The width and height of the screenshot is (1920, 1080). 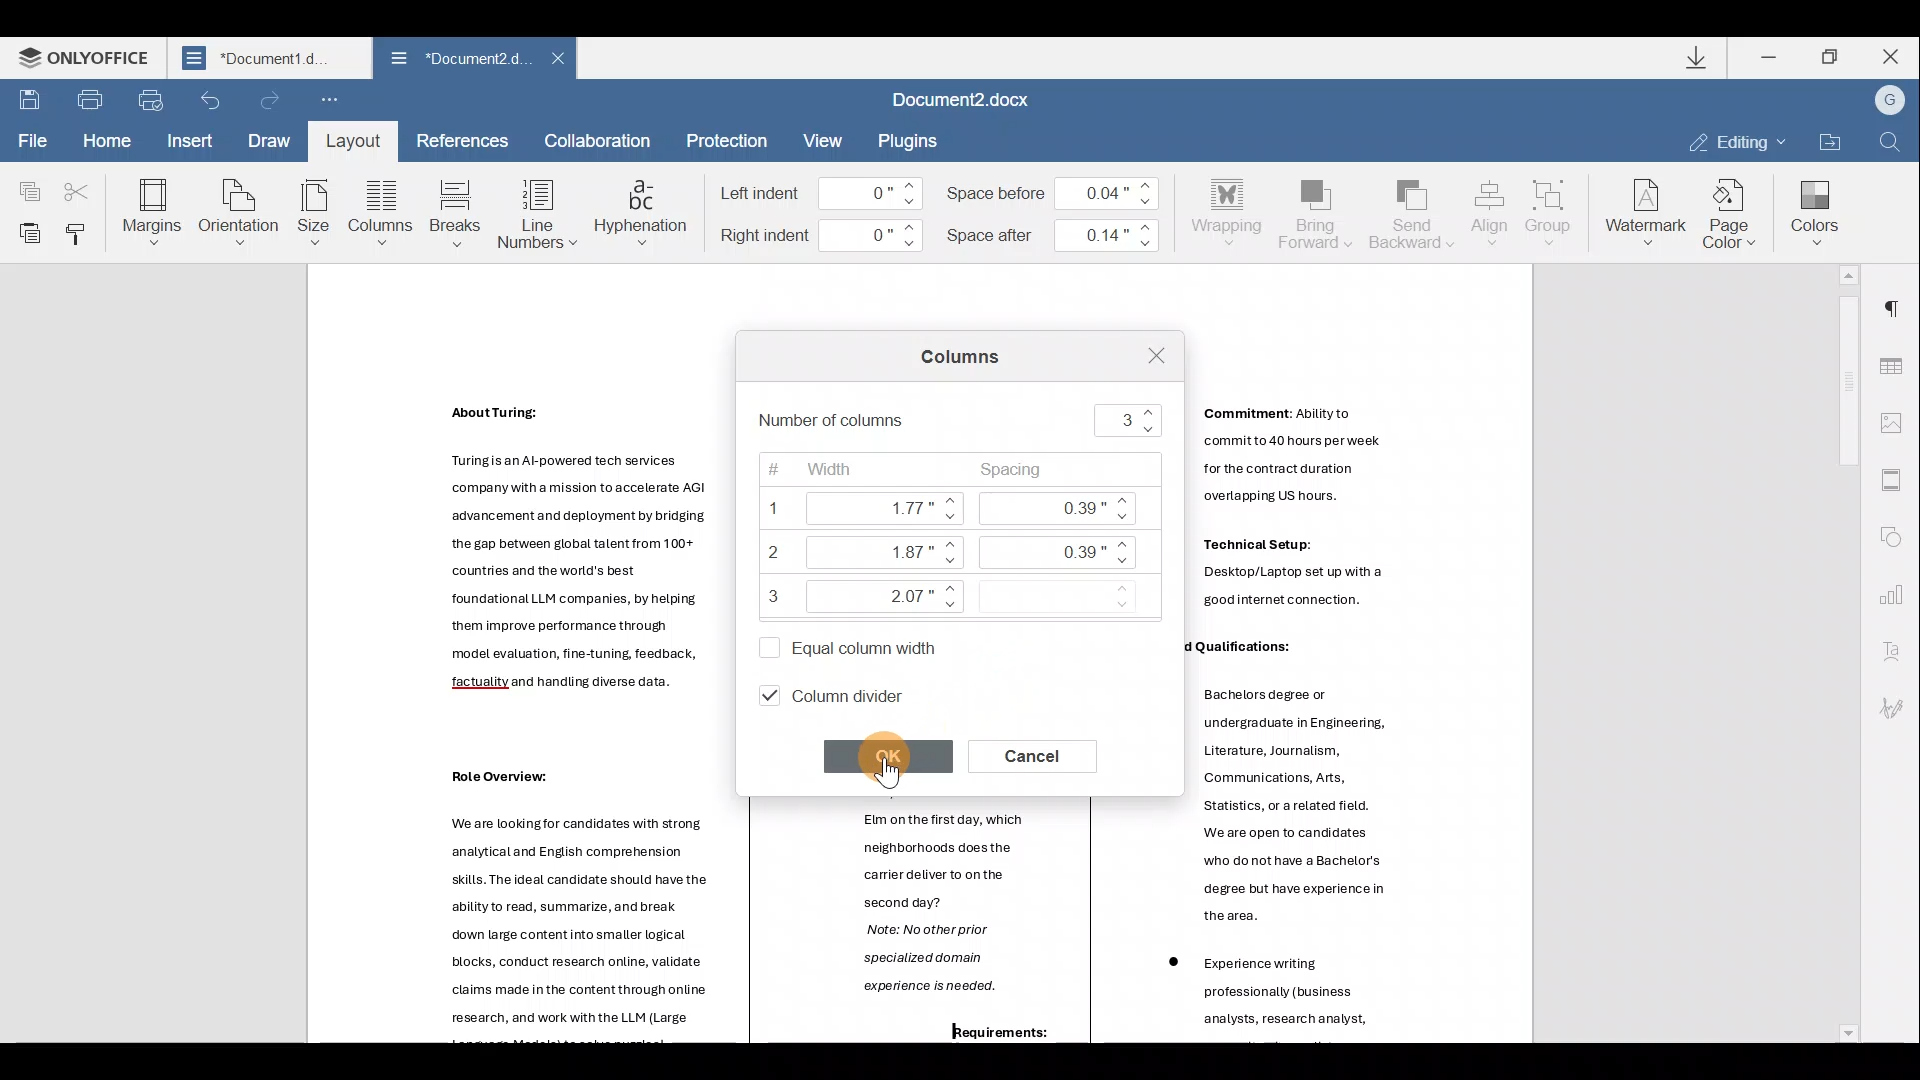 What do you see at coordinates (919, 140) in the screenshot?
I see `Plugin` at bounding box center [919, 140].